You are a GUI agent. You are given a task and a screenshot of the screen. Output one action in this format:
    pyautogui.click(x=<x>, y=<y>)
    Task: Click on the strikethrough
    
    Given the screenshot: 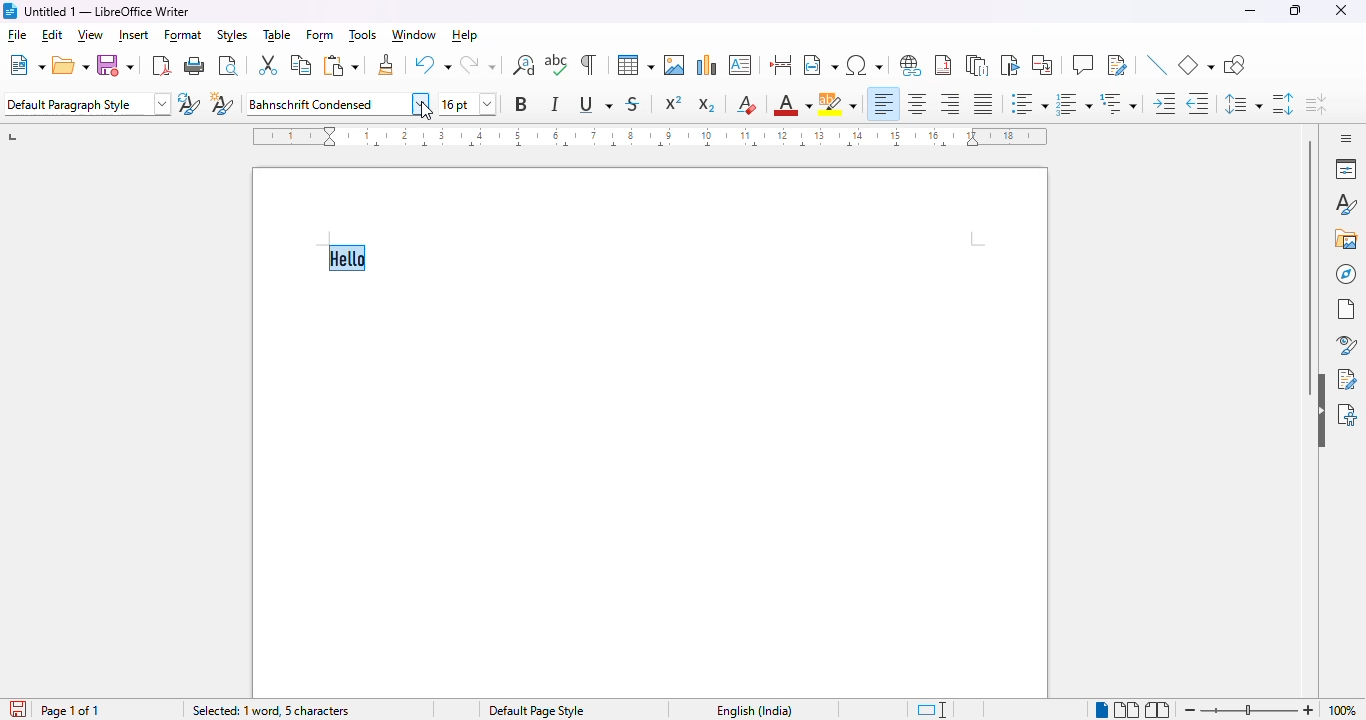 What is the action you would take?
    pyautogui.click(x=634, y=104)
    